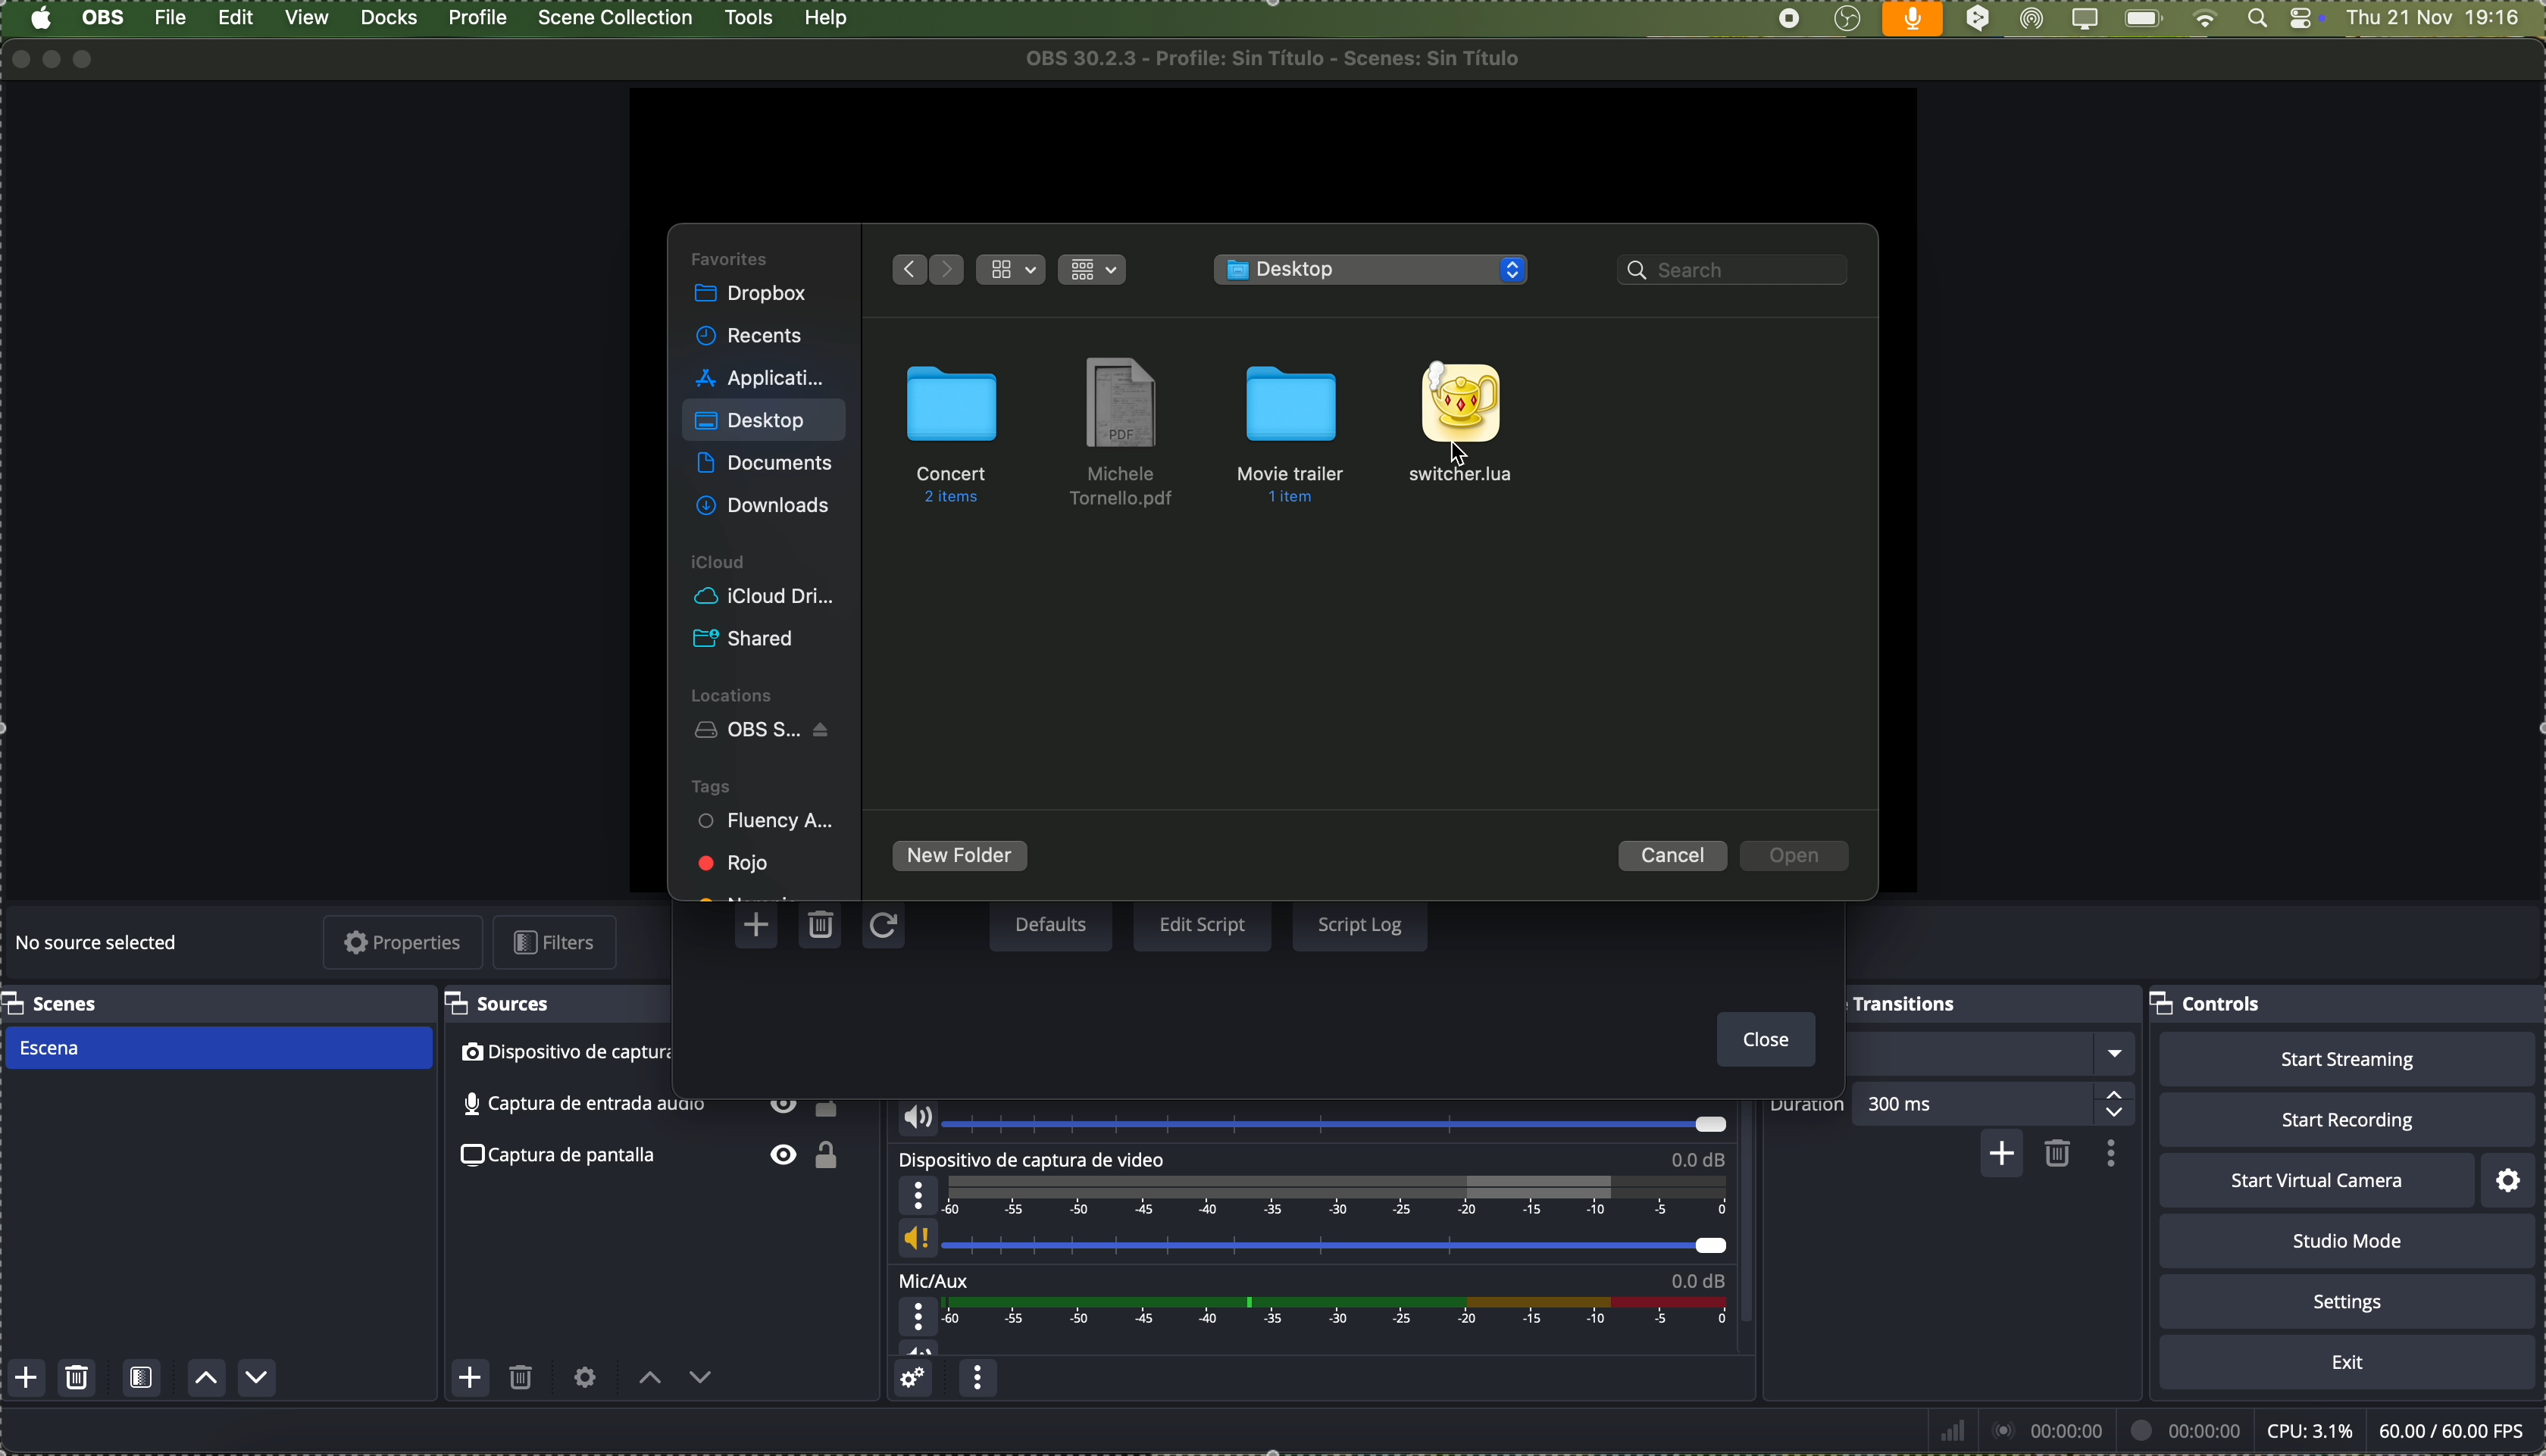  Describe the element at coordinates (53, 58) in the screenshot. I see `minimize program` at that location.